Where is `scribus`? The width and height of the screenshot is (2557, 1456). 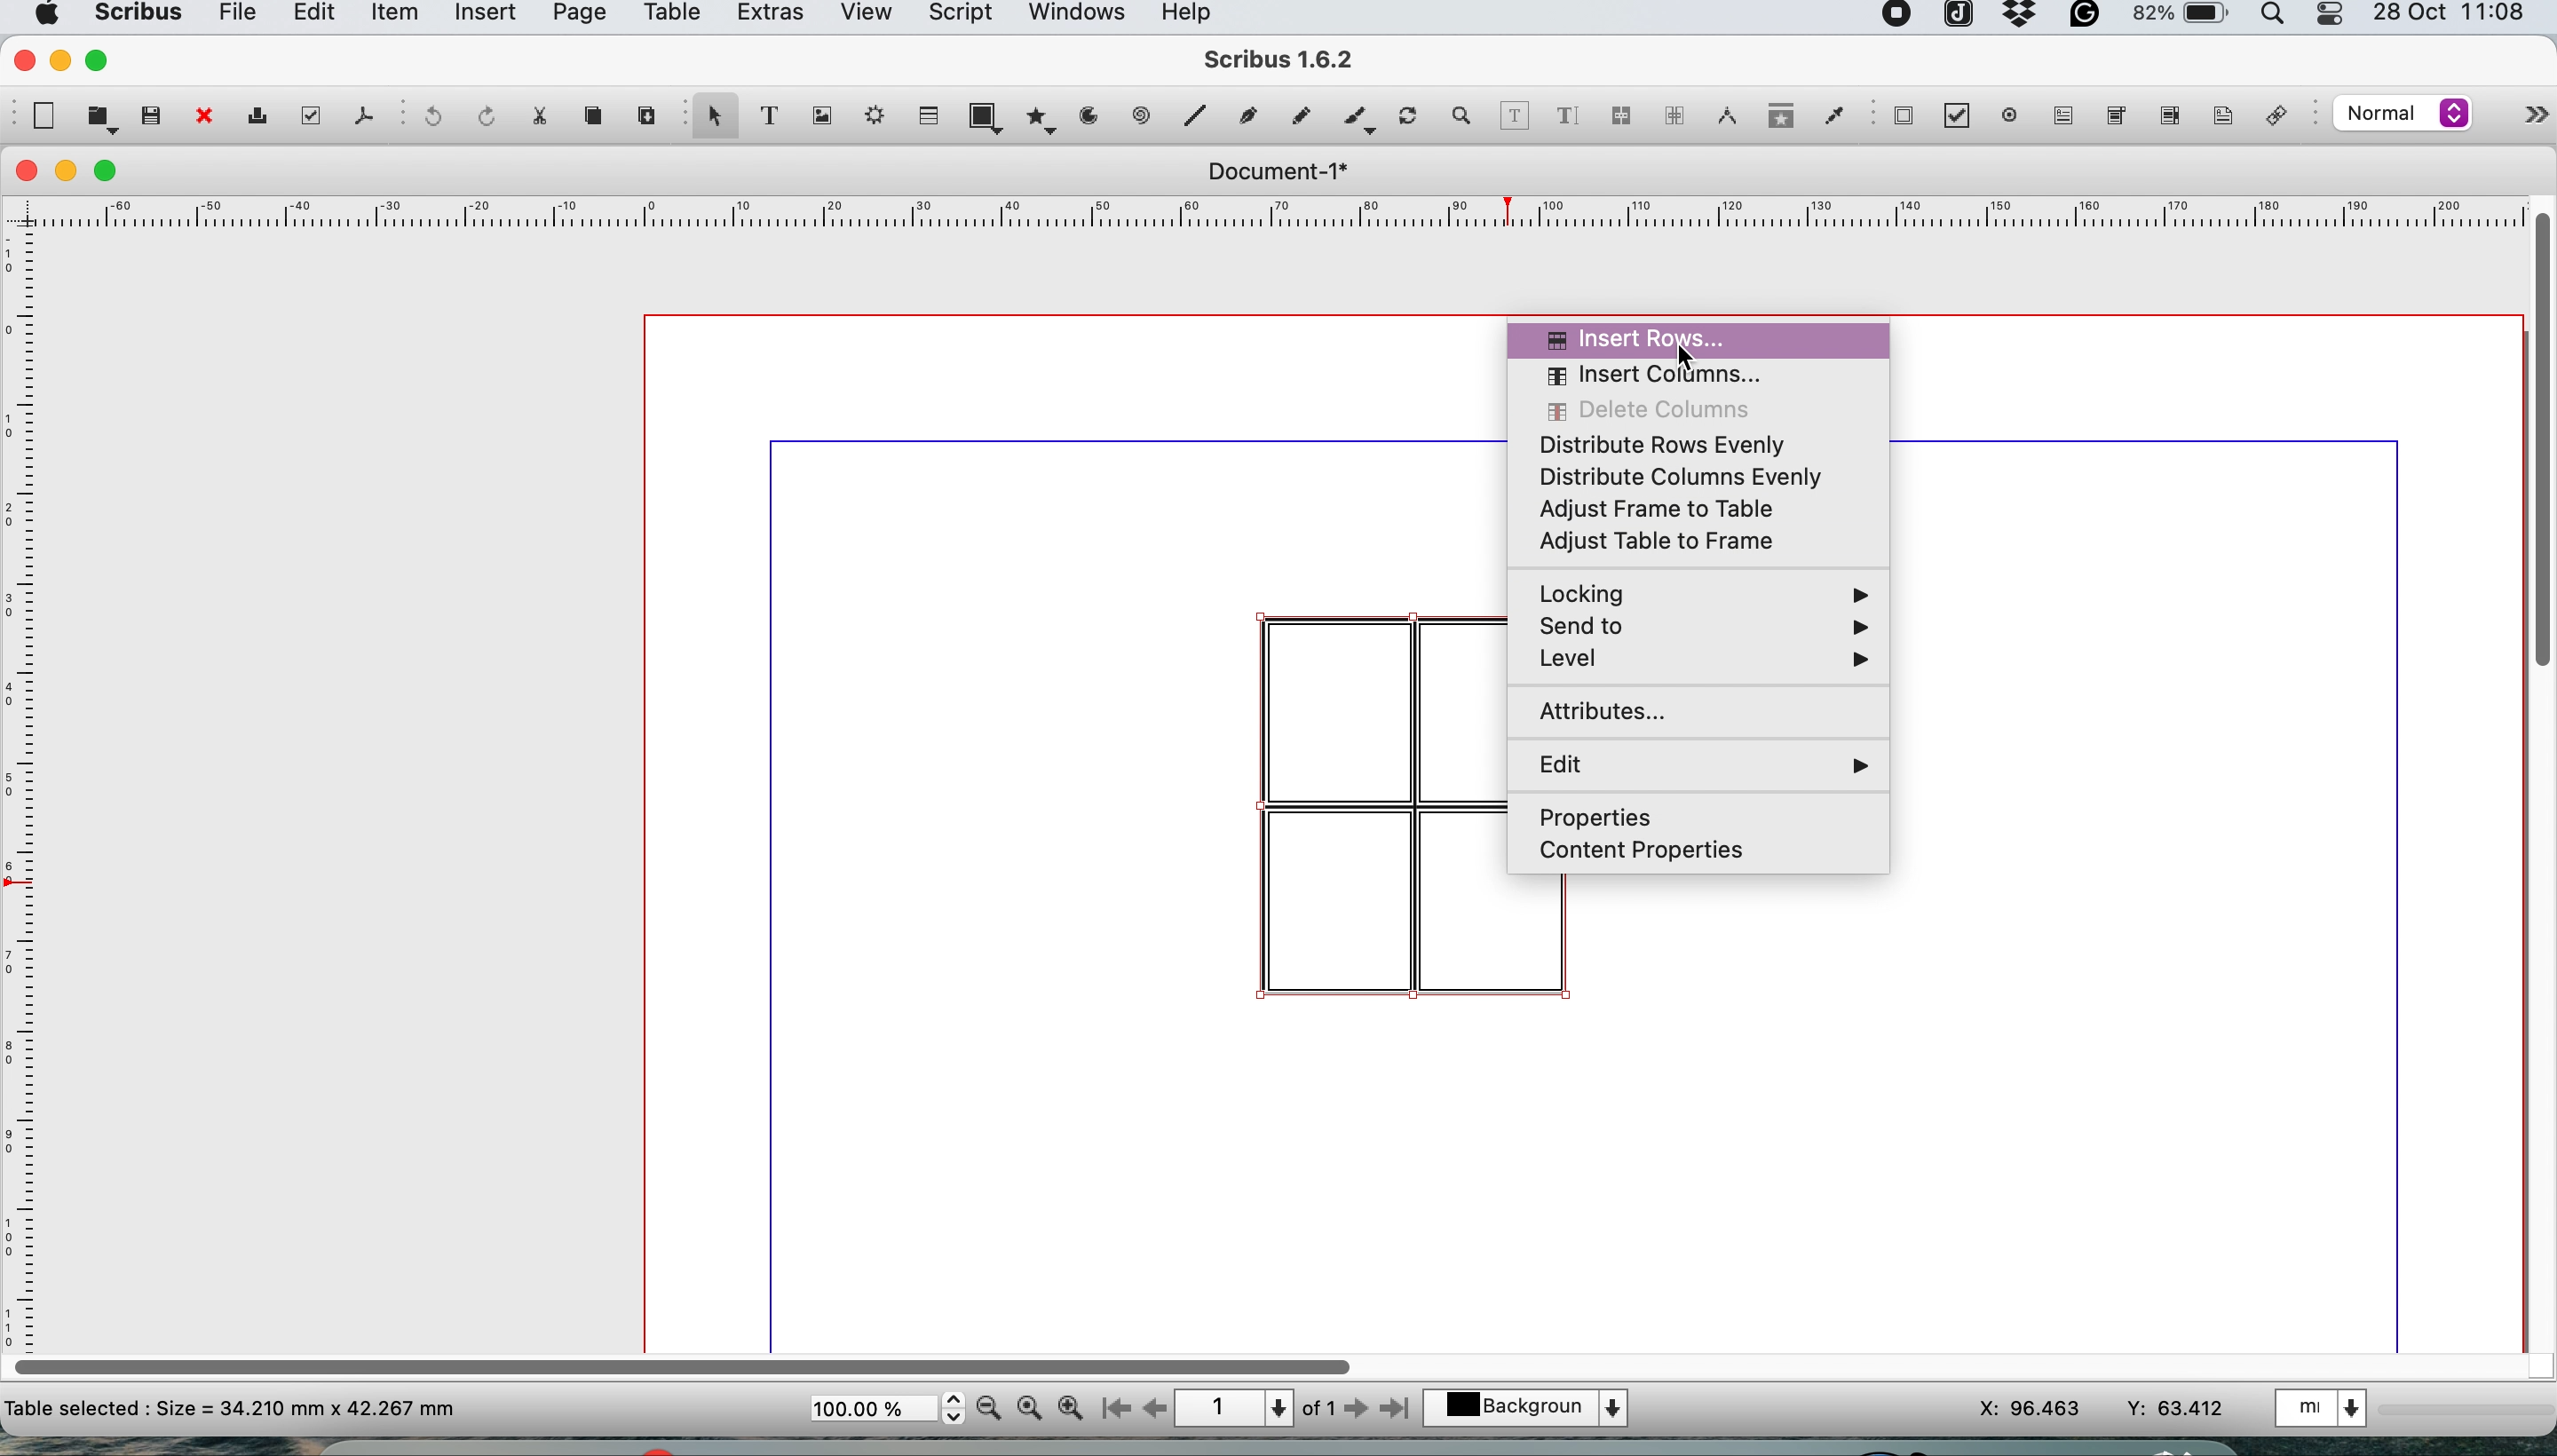 scribus is located at coordinates (1281, 62).